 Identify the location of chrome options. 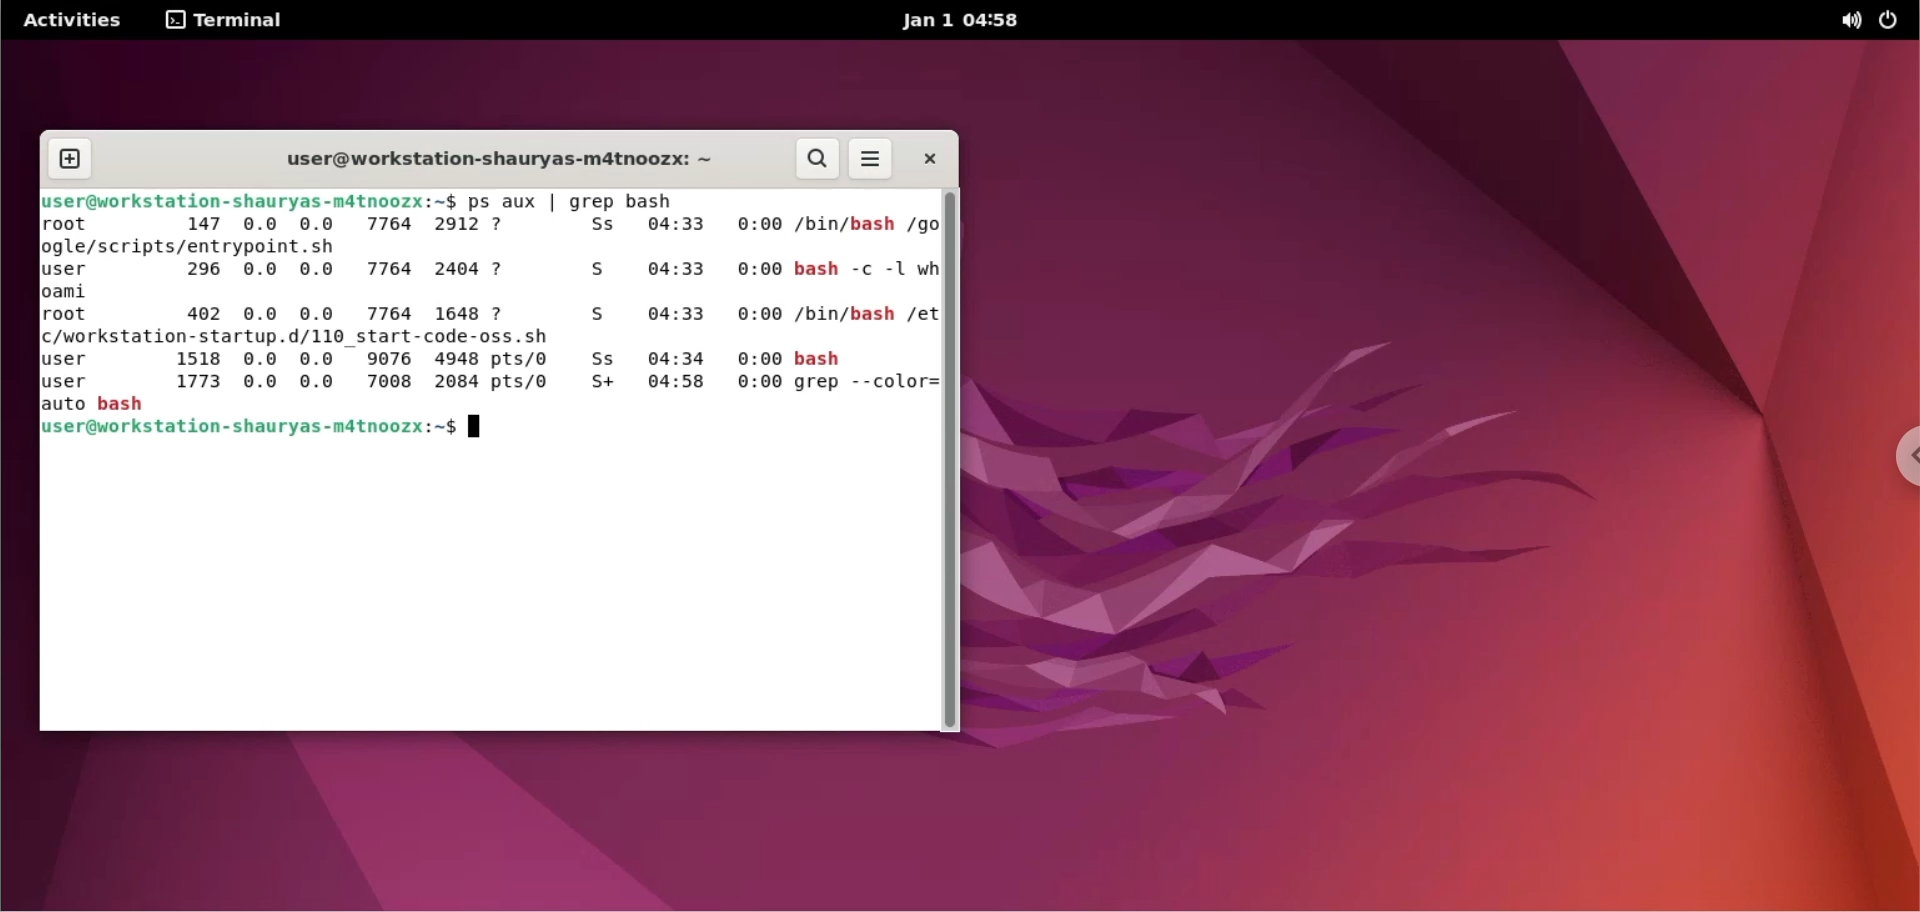
(1885, 462).